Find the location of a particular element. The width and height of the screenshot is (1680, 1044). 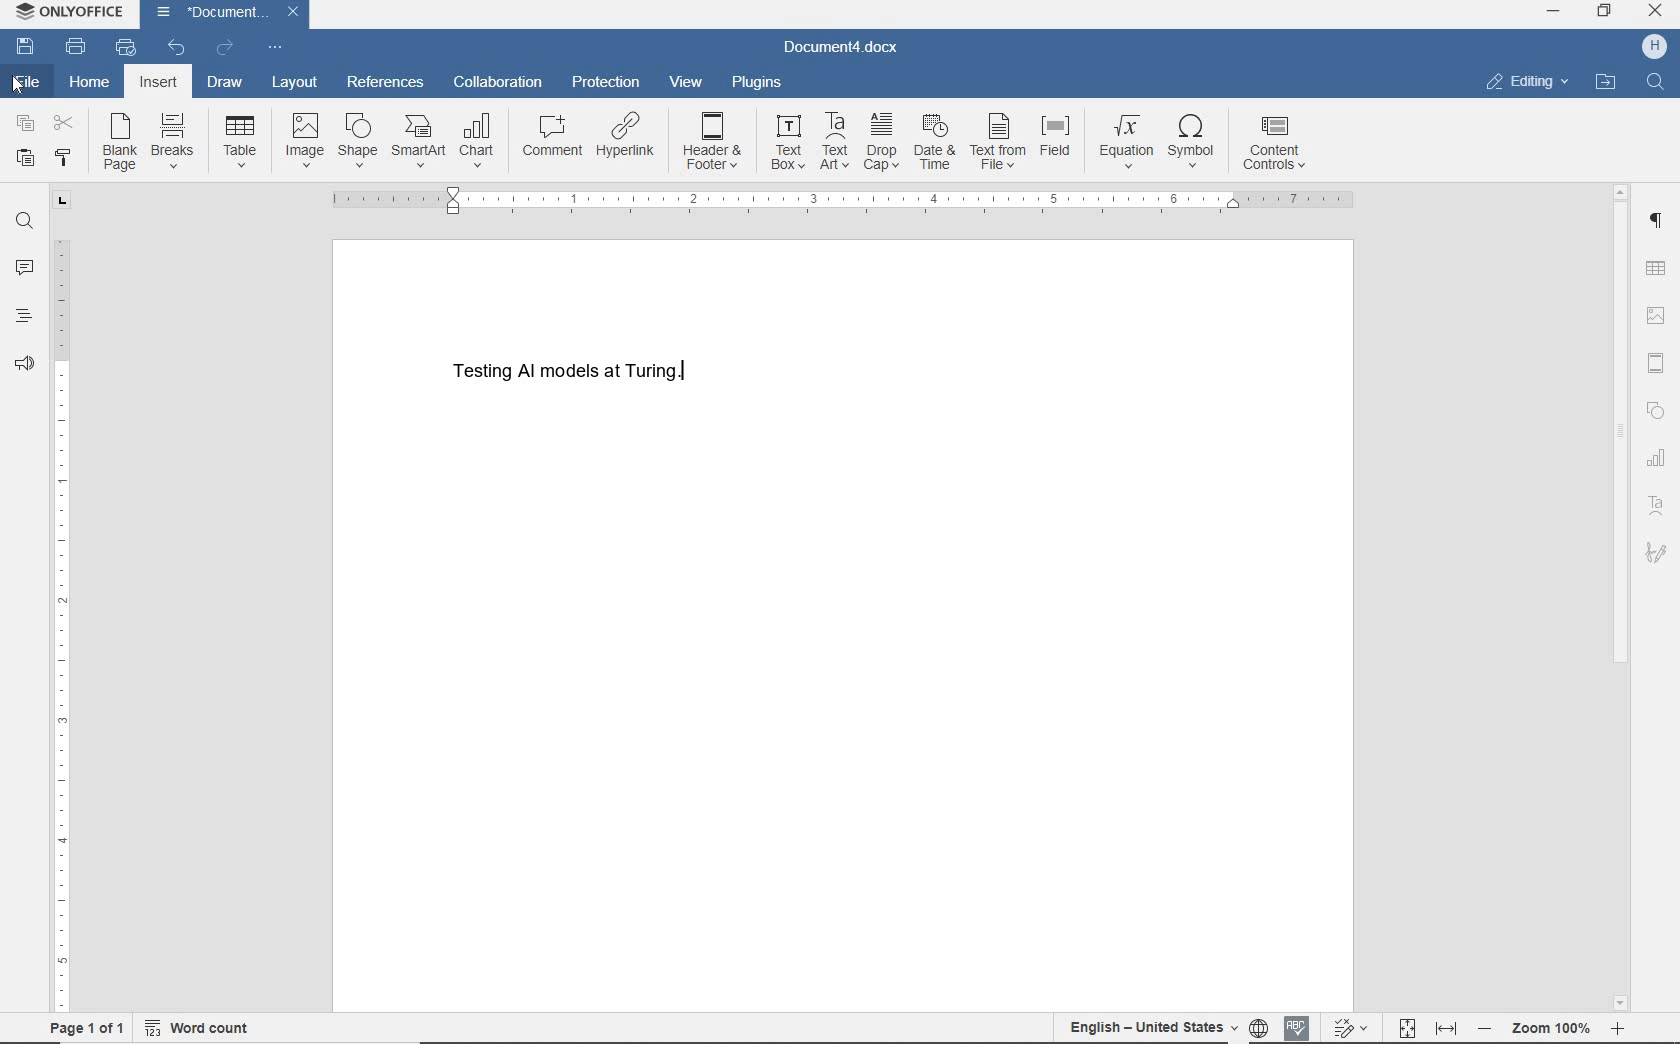

date & time is located at coordinates (936, 145).